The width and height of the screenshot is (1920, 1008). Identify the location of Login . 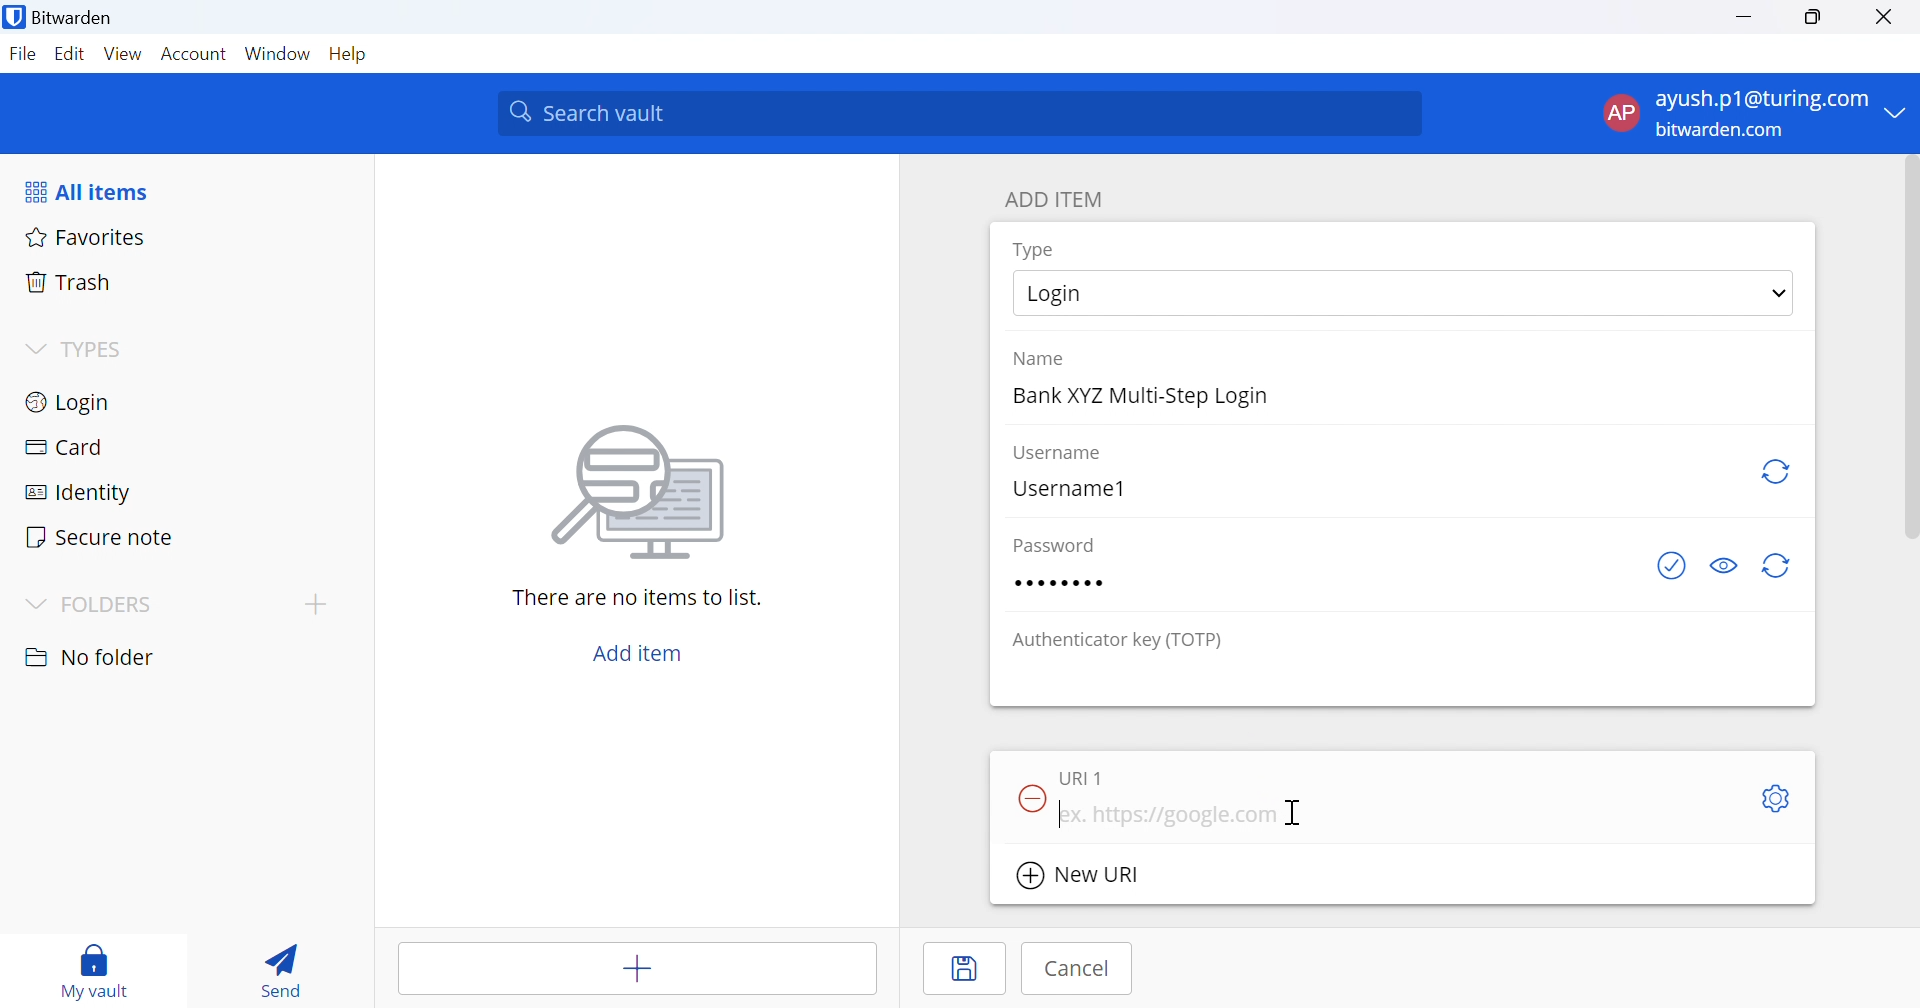
(1081, 293).